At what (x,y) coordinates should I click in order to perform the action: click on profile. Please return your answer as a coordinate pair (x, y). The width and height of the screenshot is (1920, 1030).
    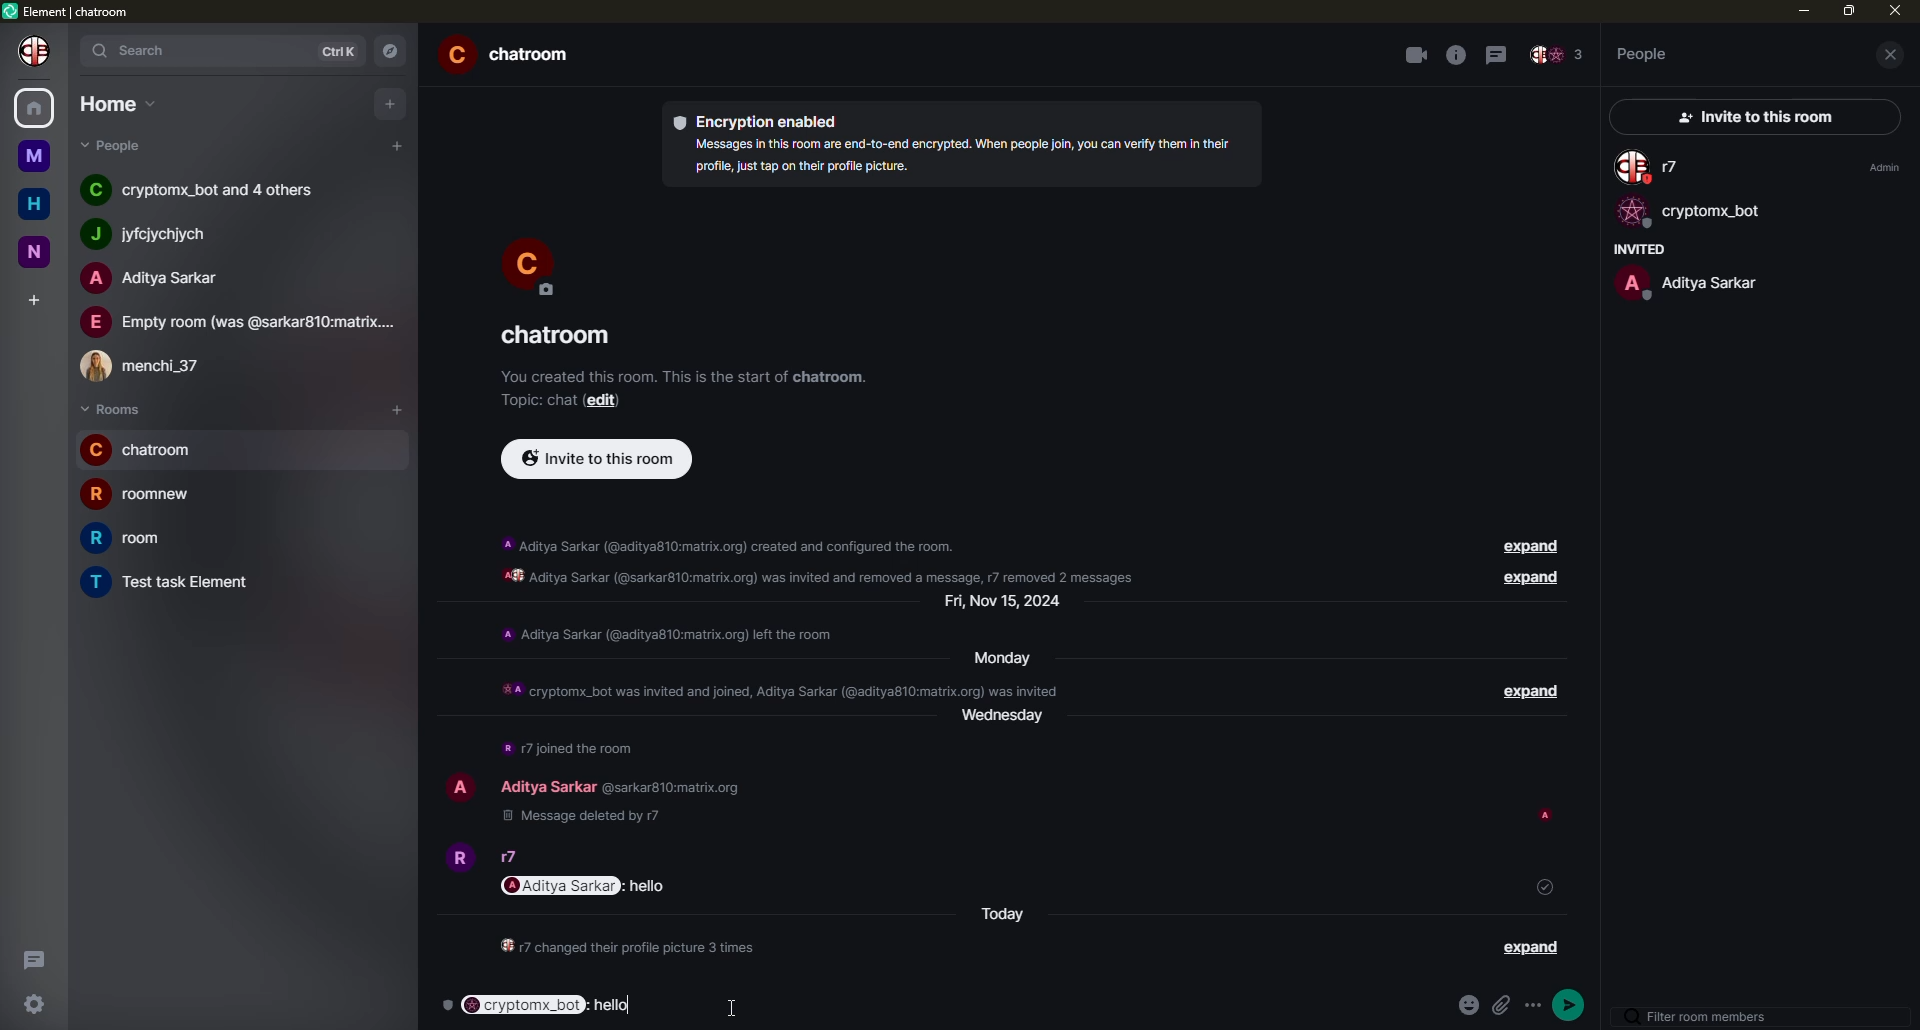
    Looking at the image, I should click on (460, 784).